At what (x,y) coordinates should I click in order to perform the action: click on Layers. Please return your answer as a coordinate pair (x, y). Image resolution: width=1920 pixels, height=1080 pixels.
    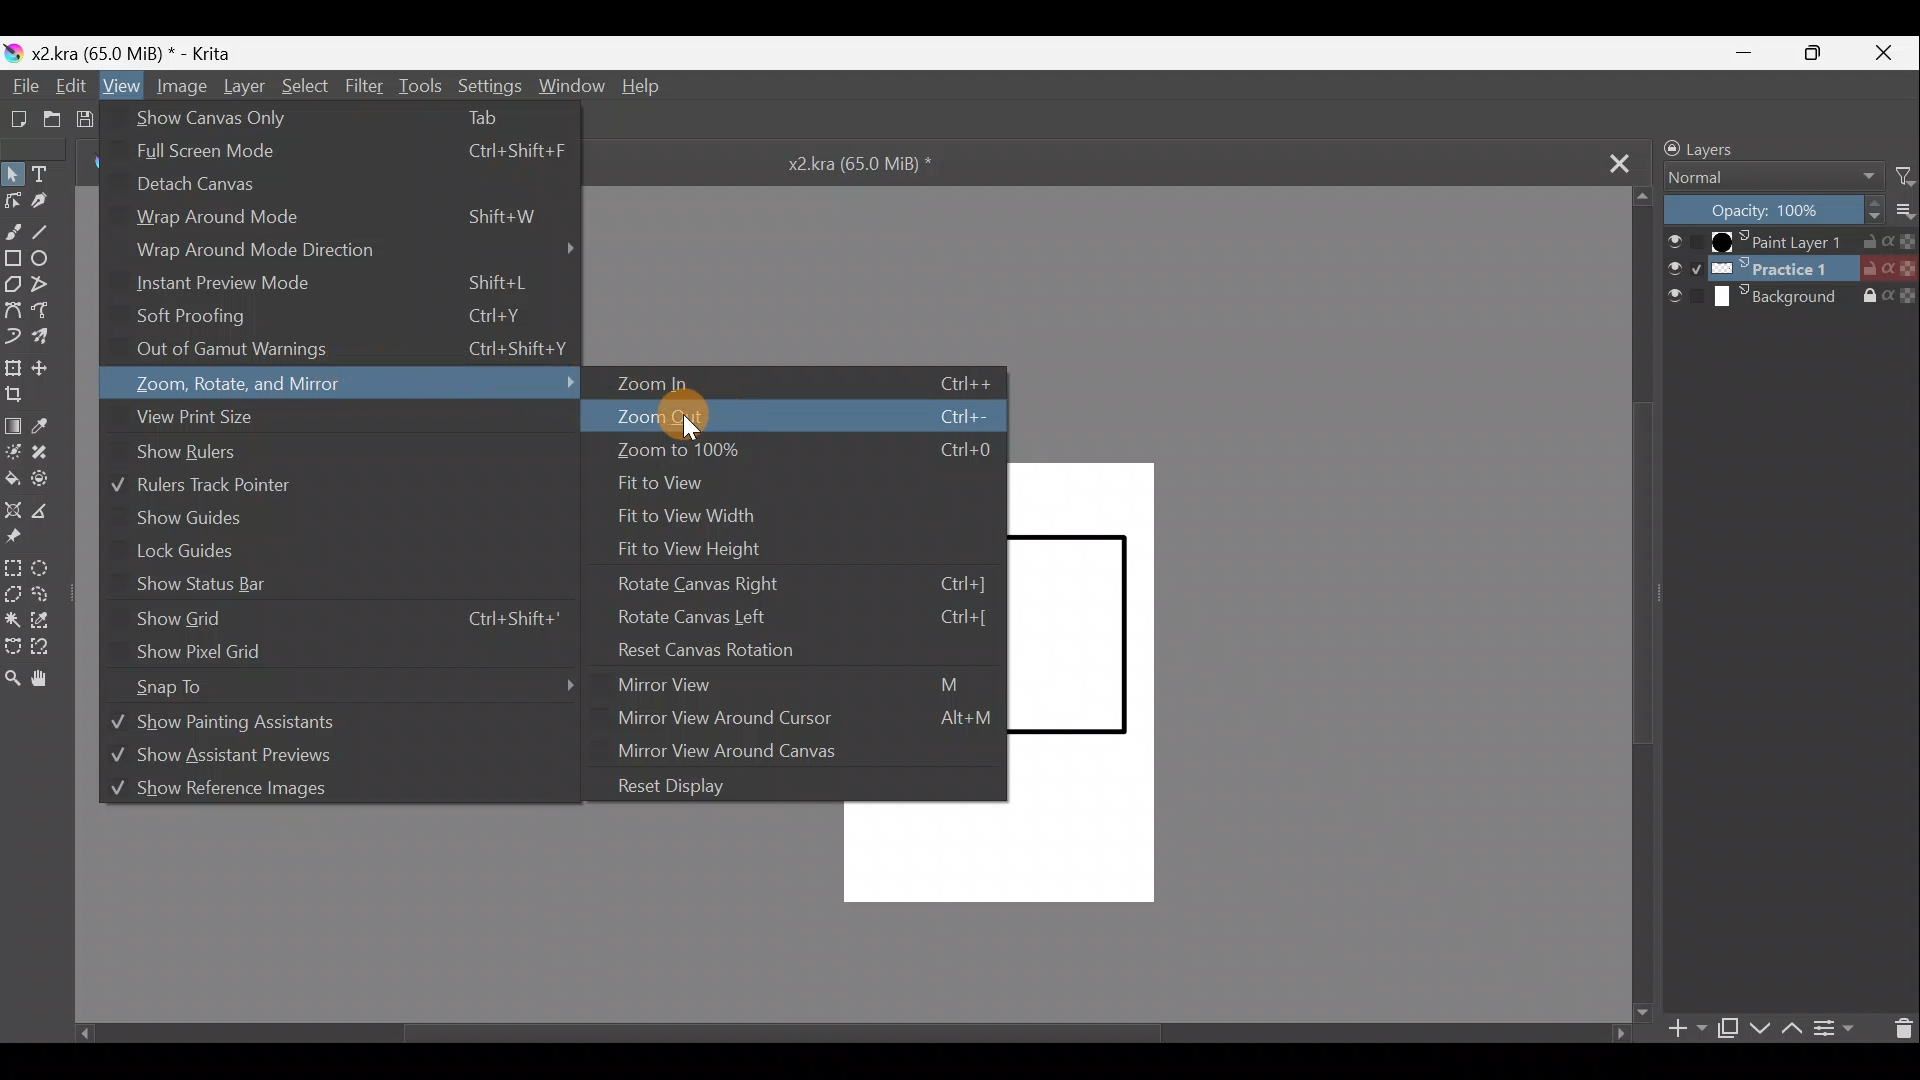
    Looking at the image, I should click on (1747, 147).